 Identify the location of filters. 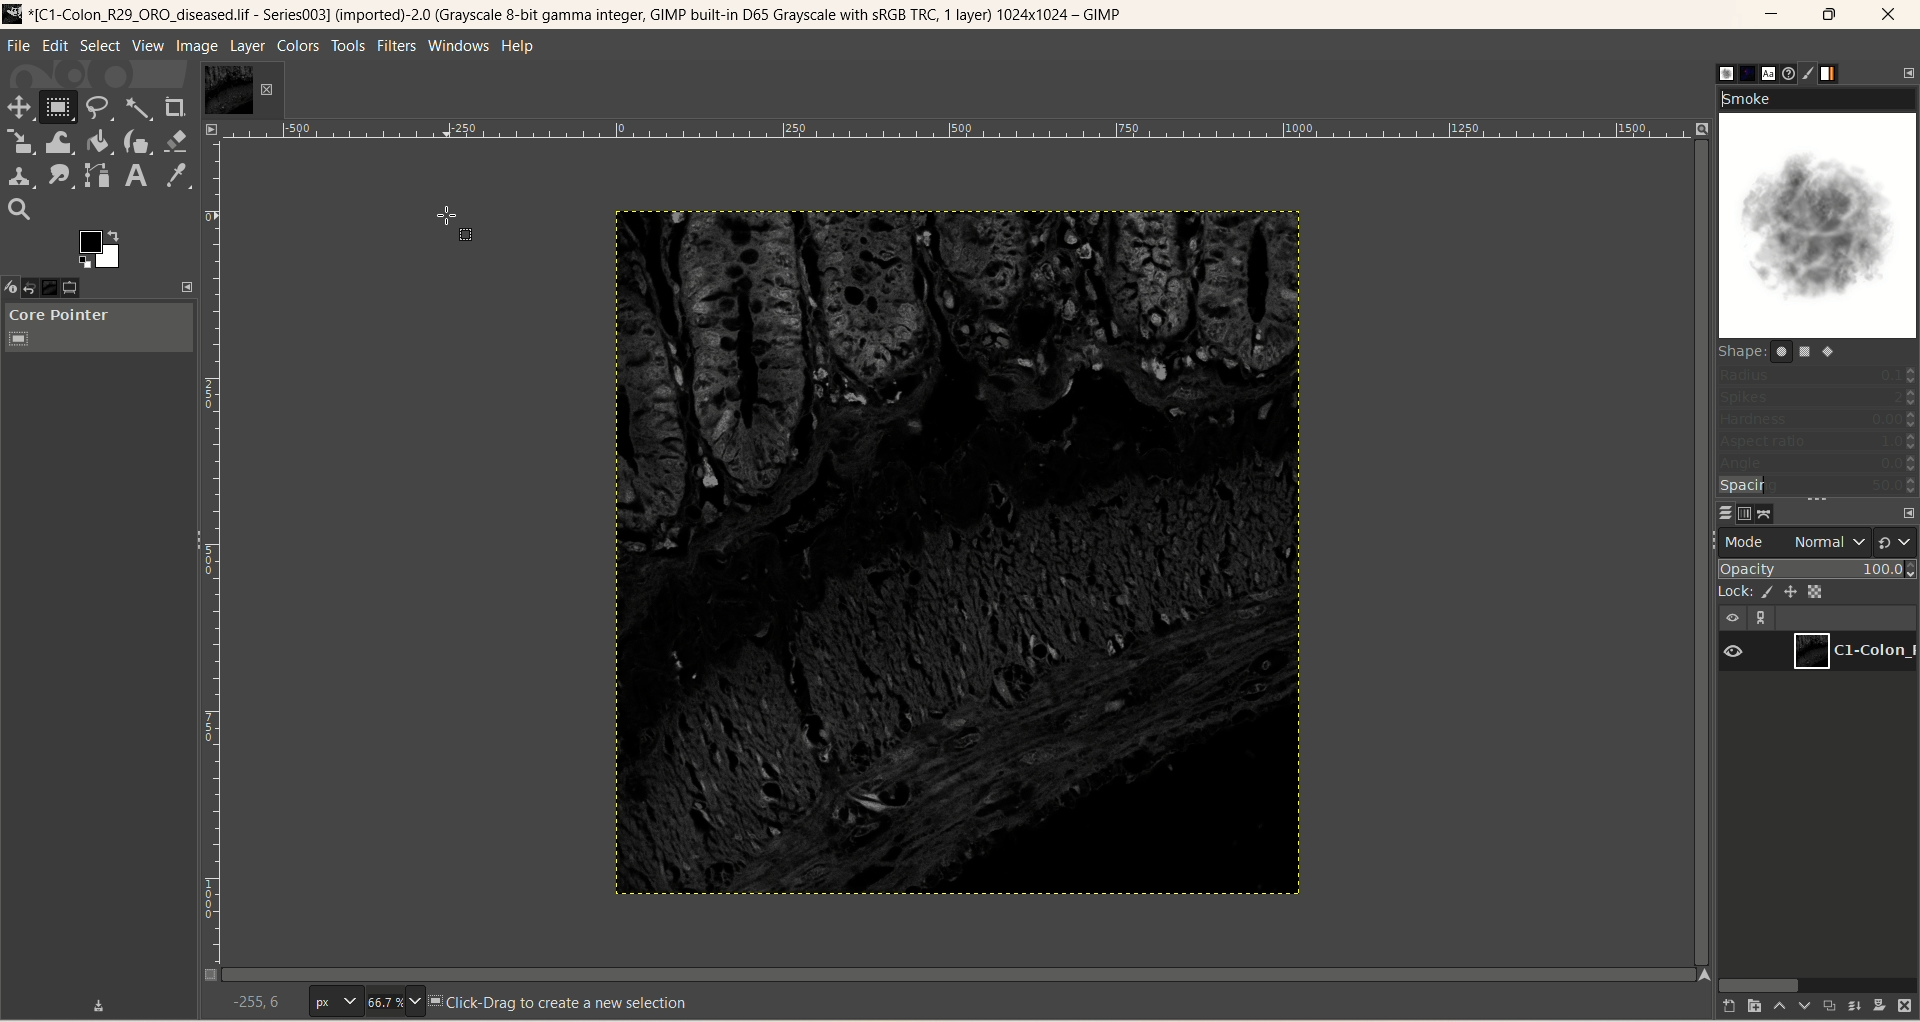
(397, 46).